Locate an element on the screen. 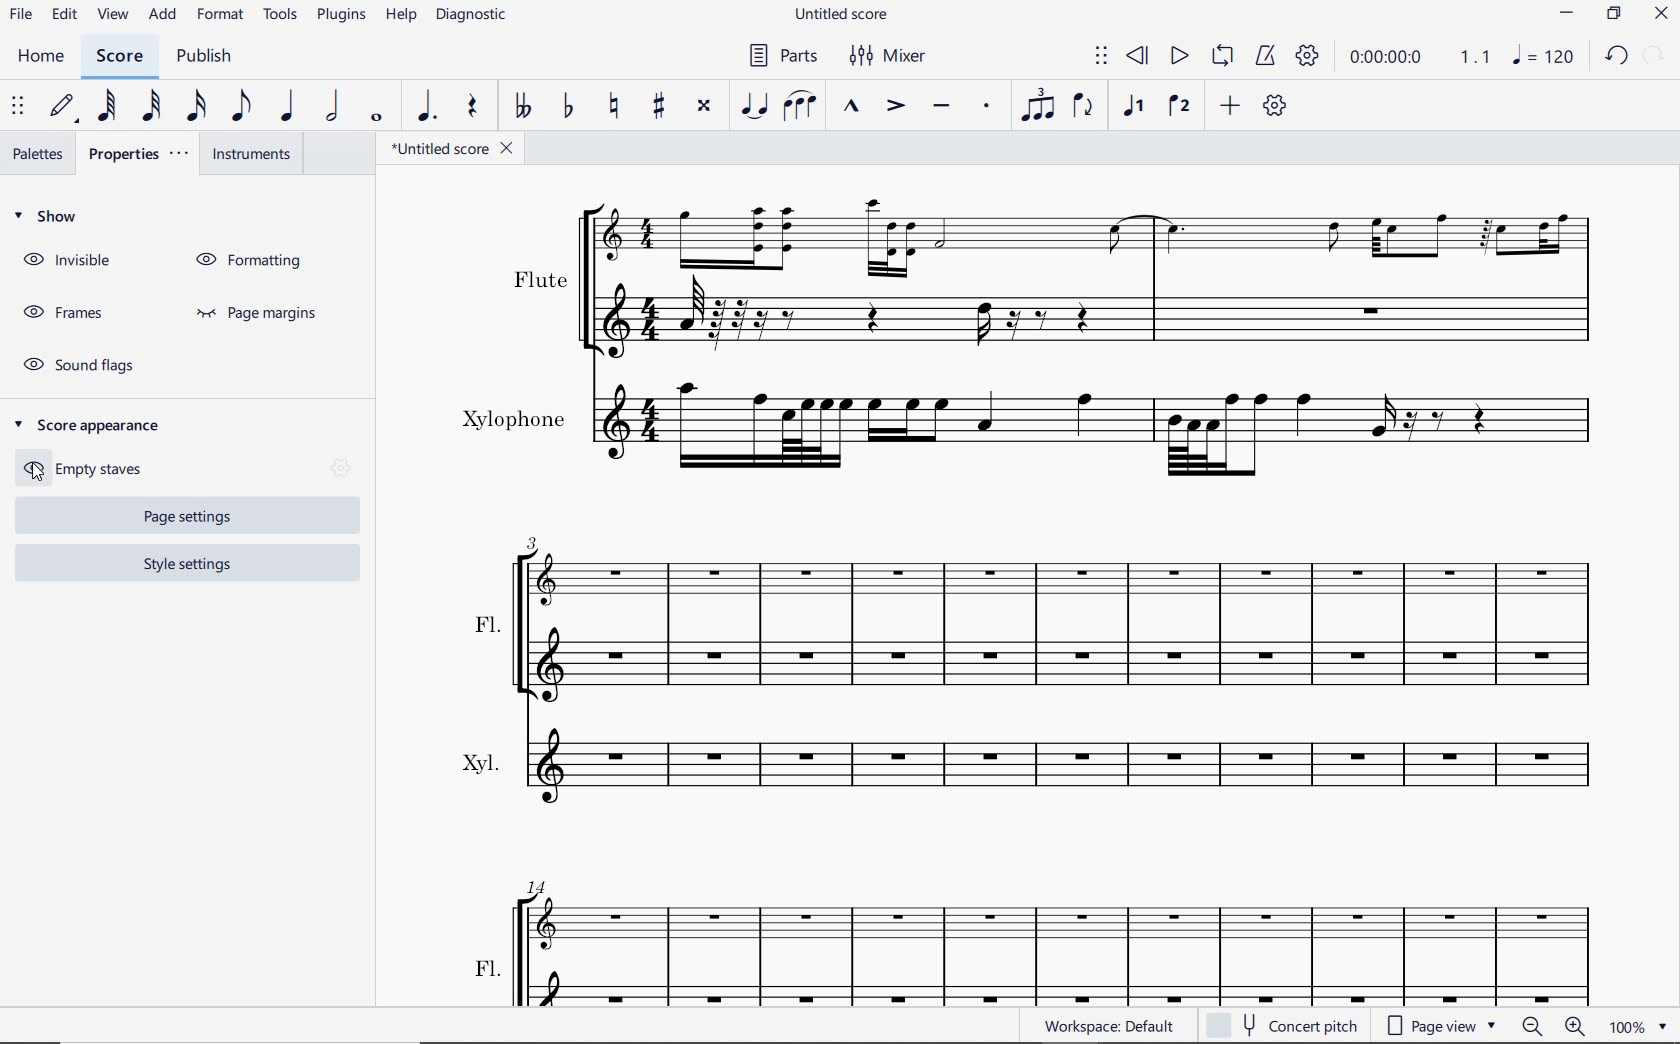 This screenshot has width=1680, height=1044. SLUR is located at coordinates (798, 104).